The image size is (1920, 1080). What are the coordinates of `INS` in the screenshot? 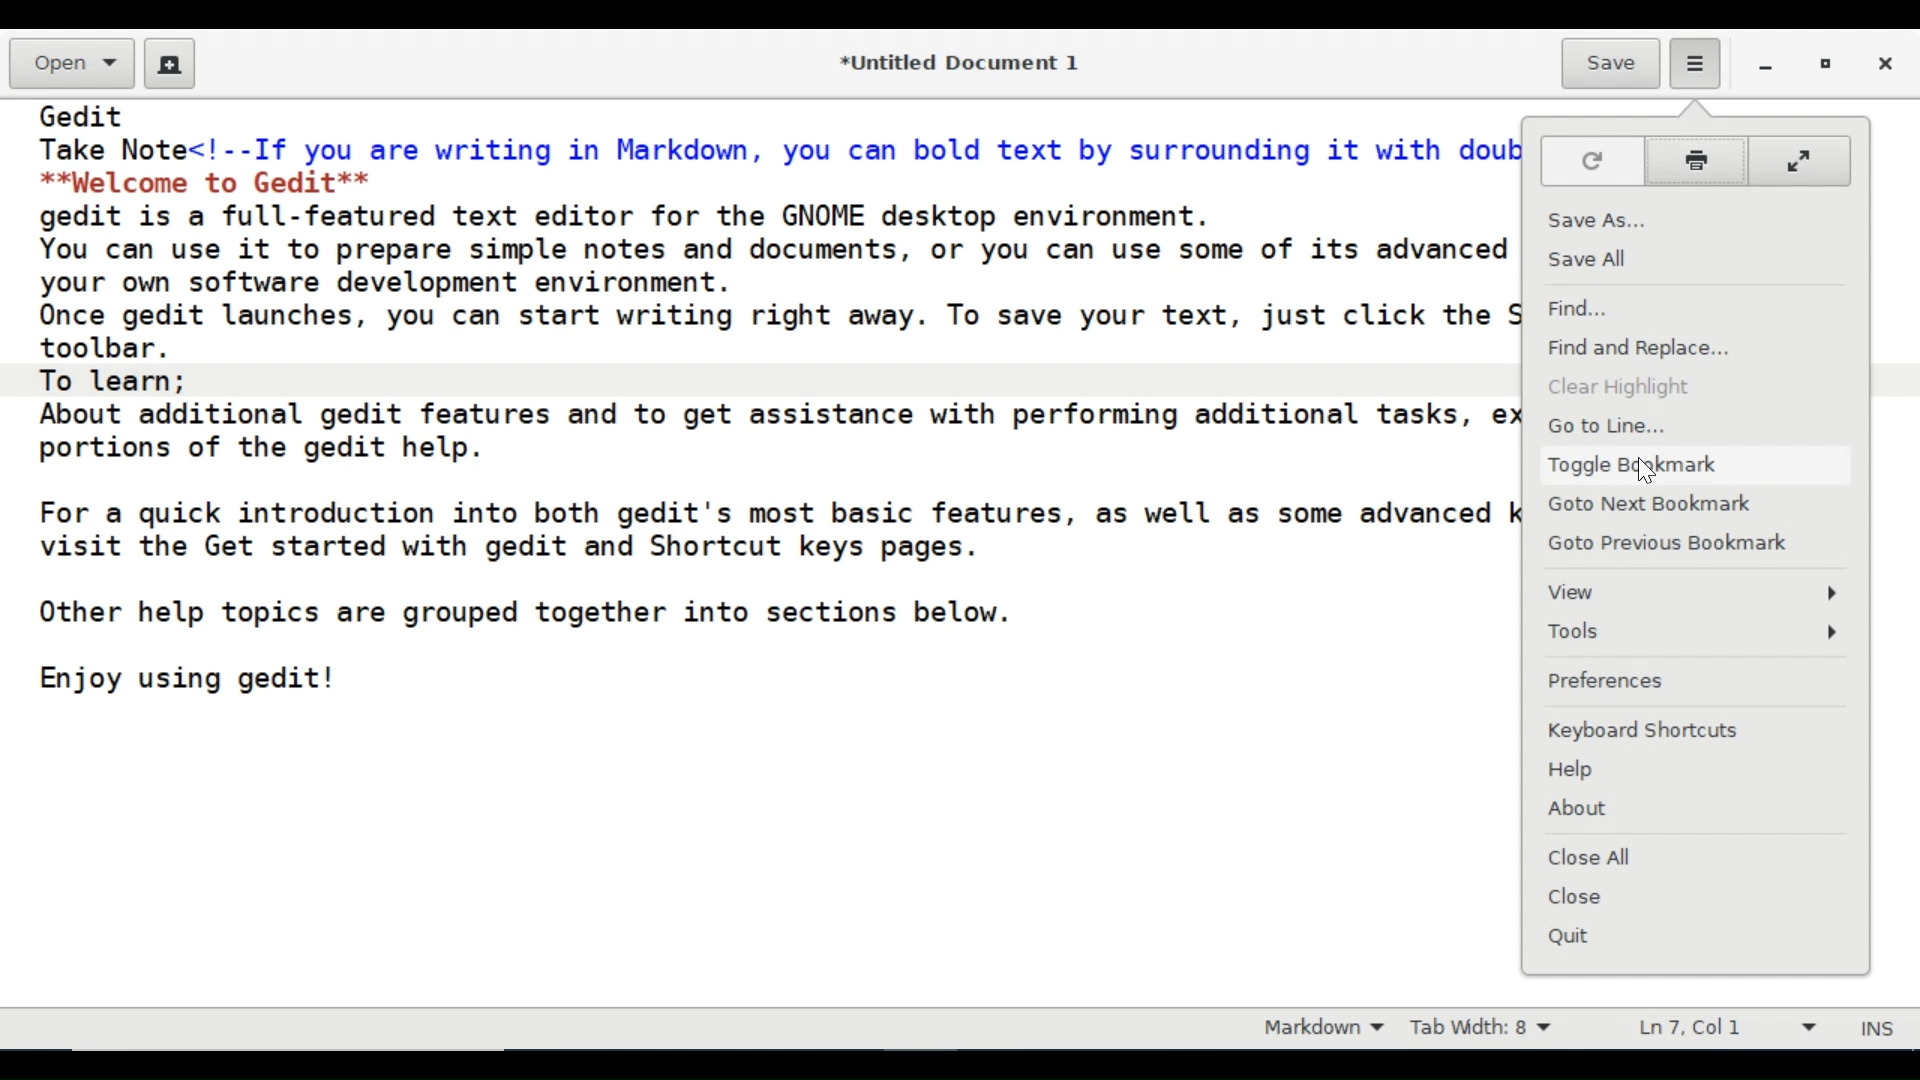 It's located at (1880, 1030).